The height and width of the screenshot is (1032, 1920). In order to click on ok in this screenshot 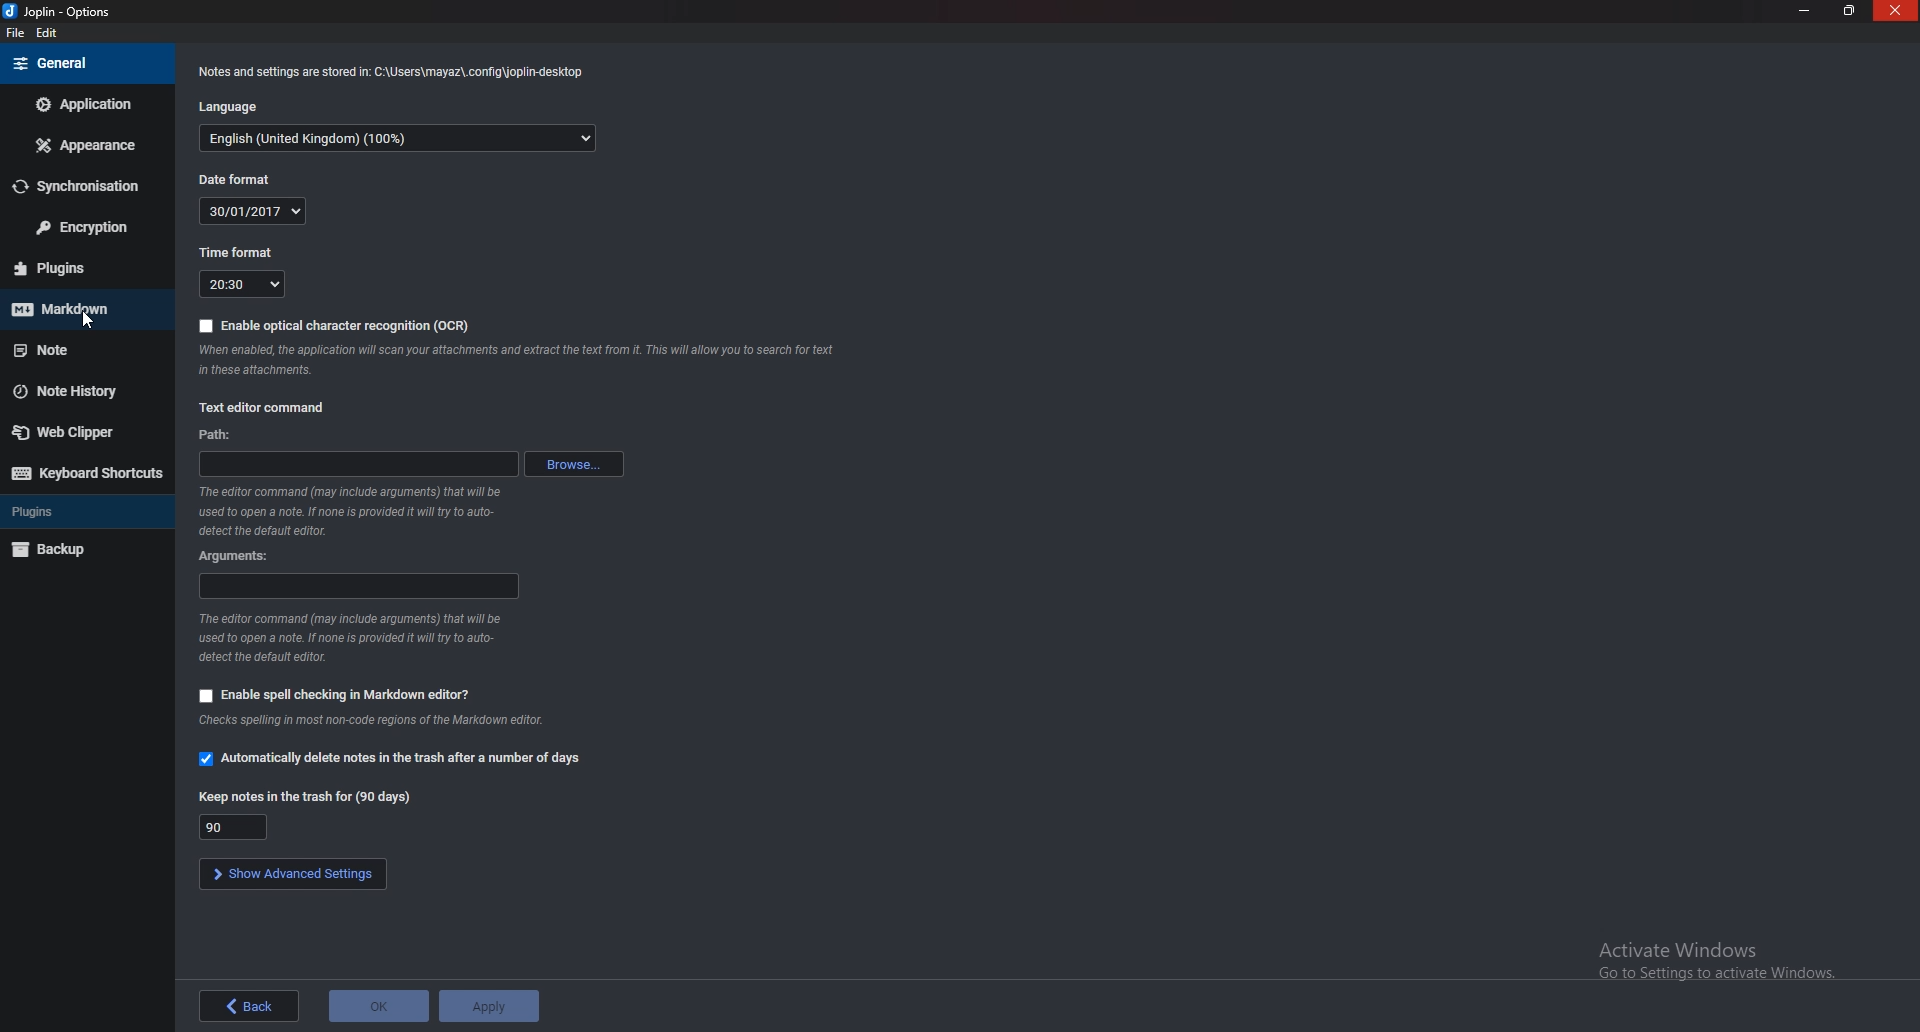, I will do `click(377, 1006)`.